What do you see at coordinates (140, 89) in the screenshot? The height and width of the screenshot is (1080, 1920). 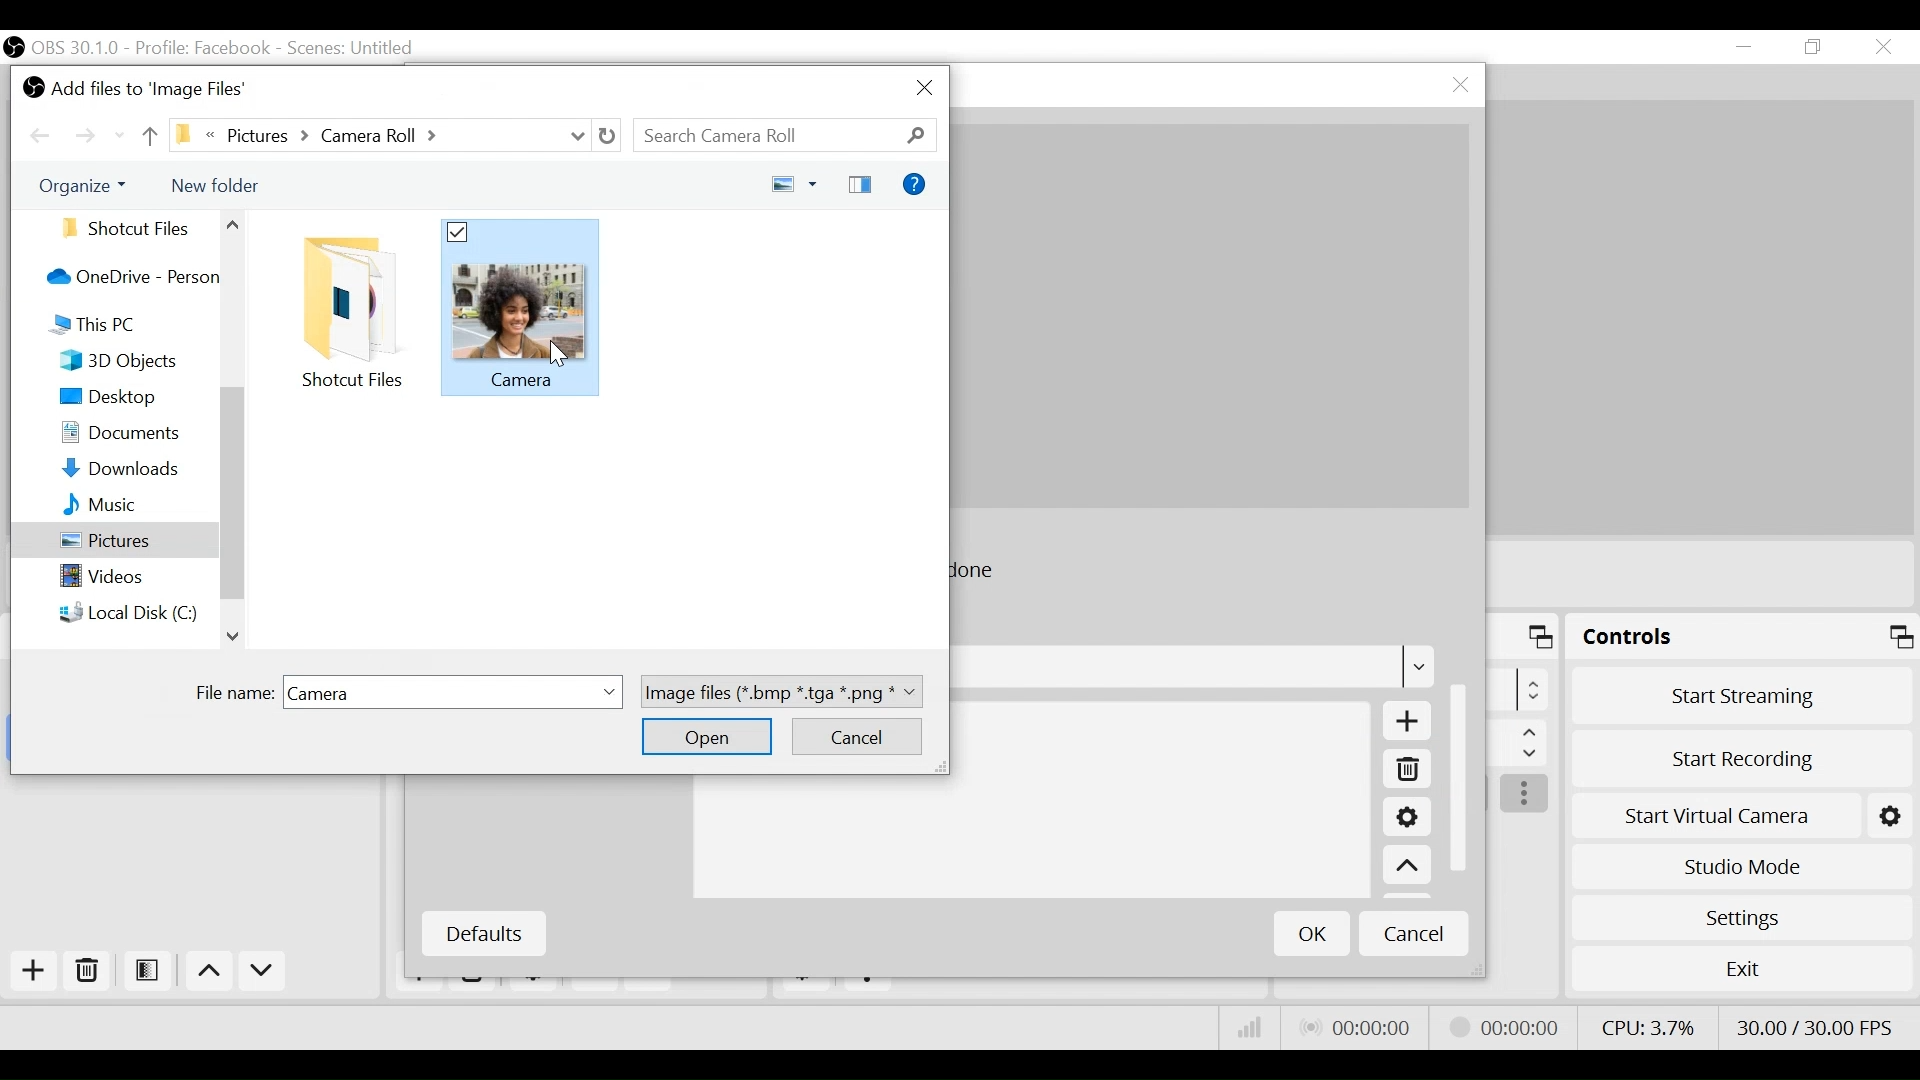 I see `Add files to Image Files` at bounding box center [140, 89].